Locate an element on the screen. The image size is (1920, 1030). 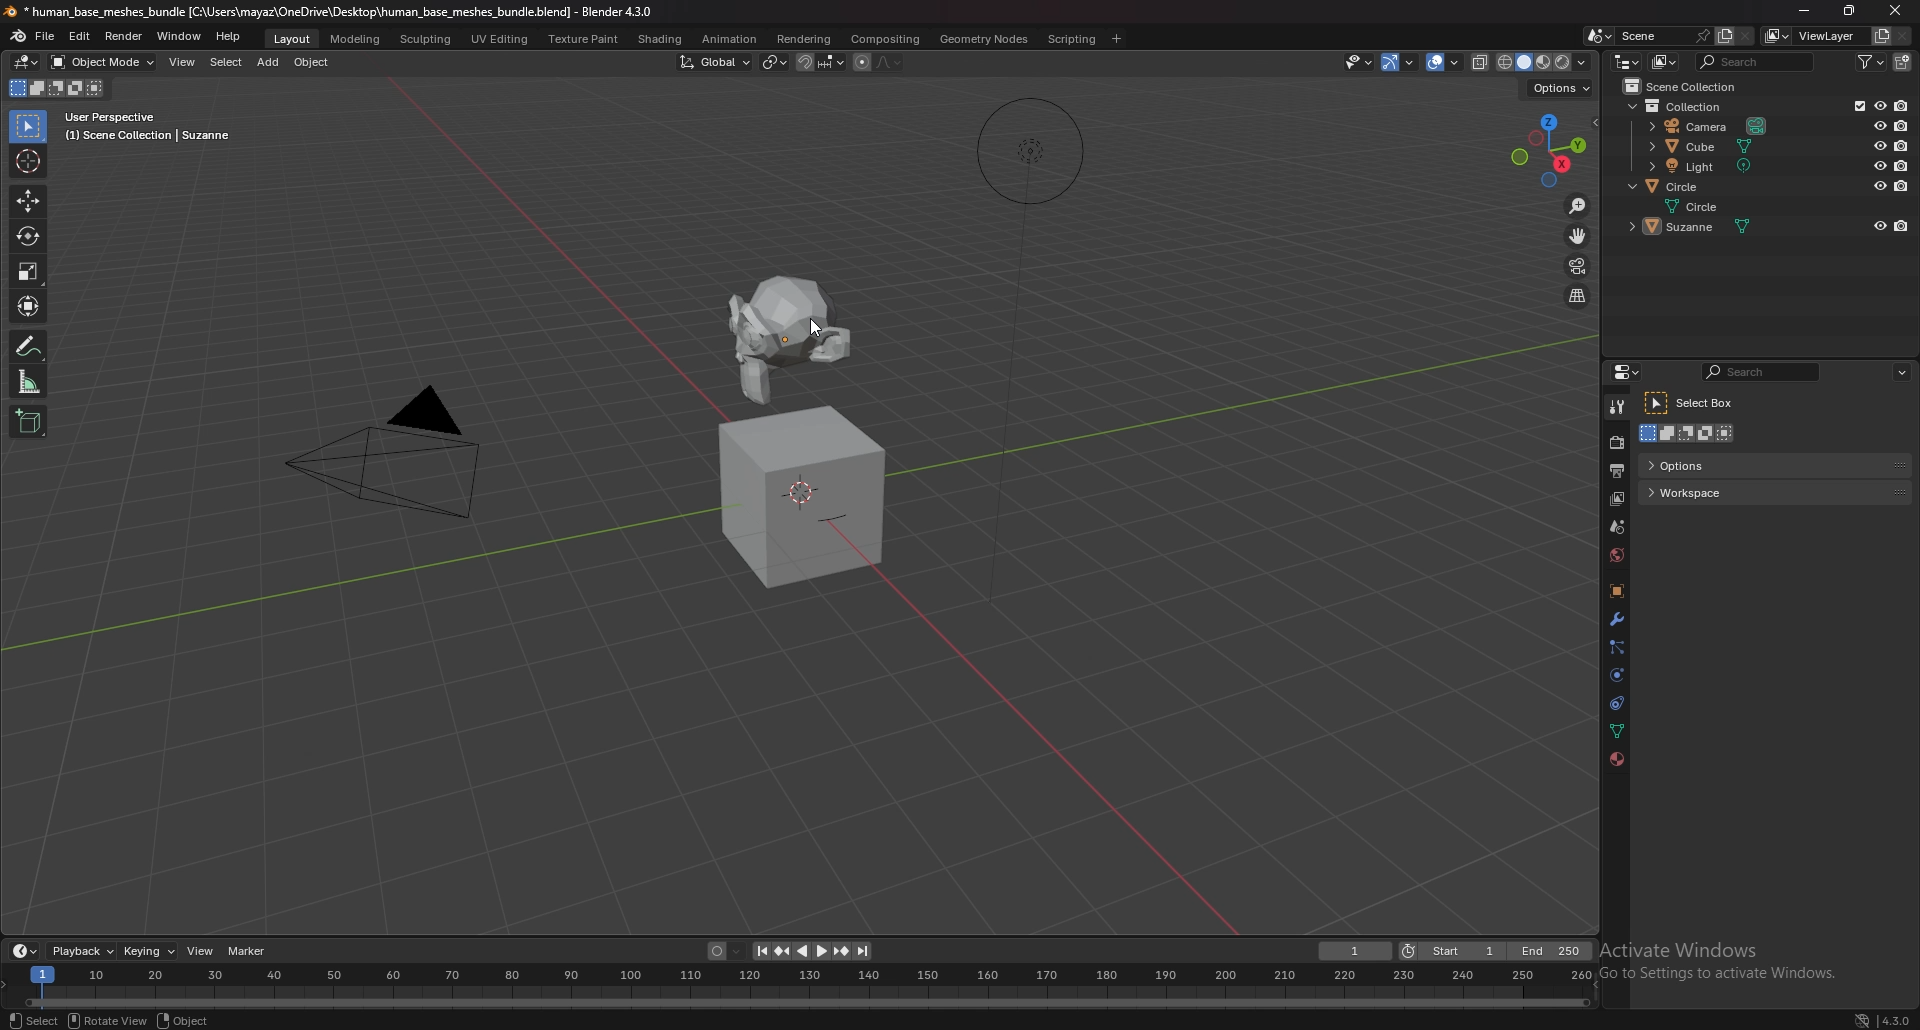
title is located at coordinates (326, 12).